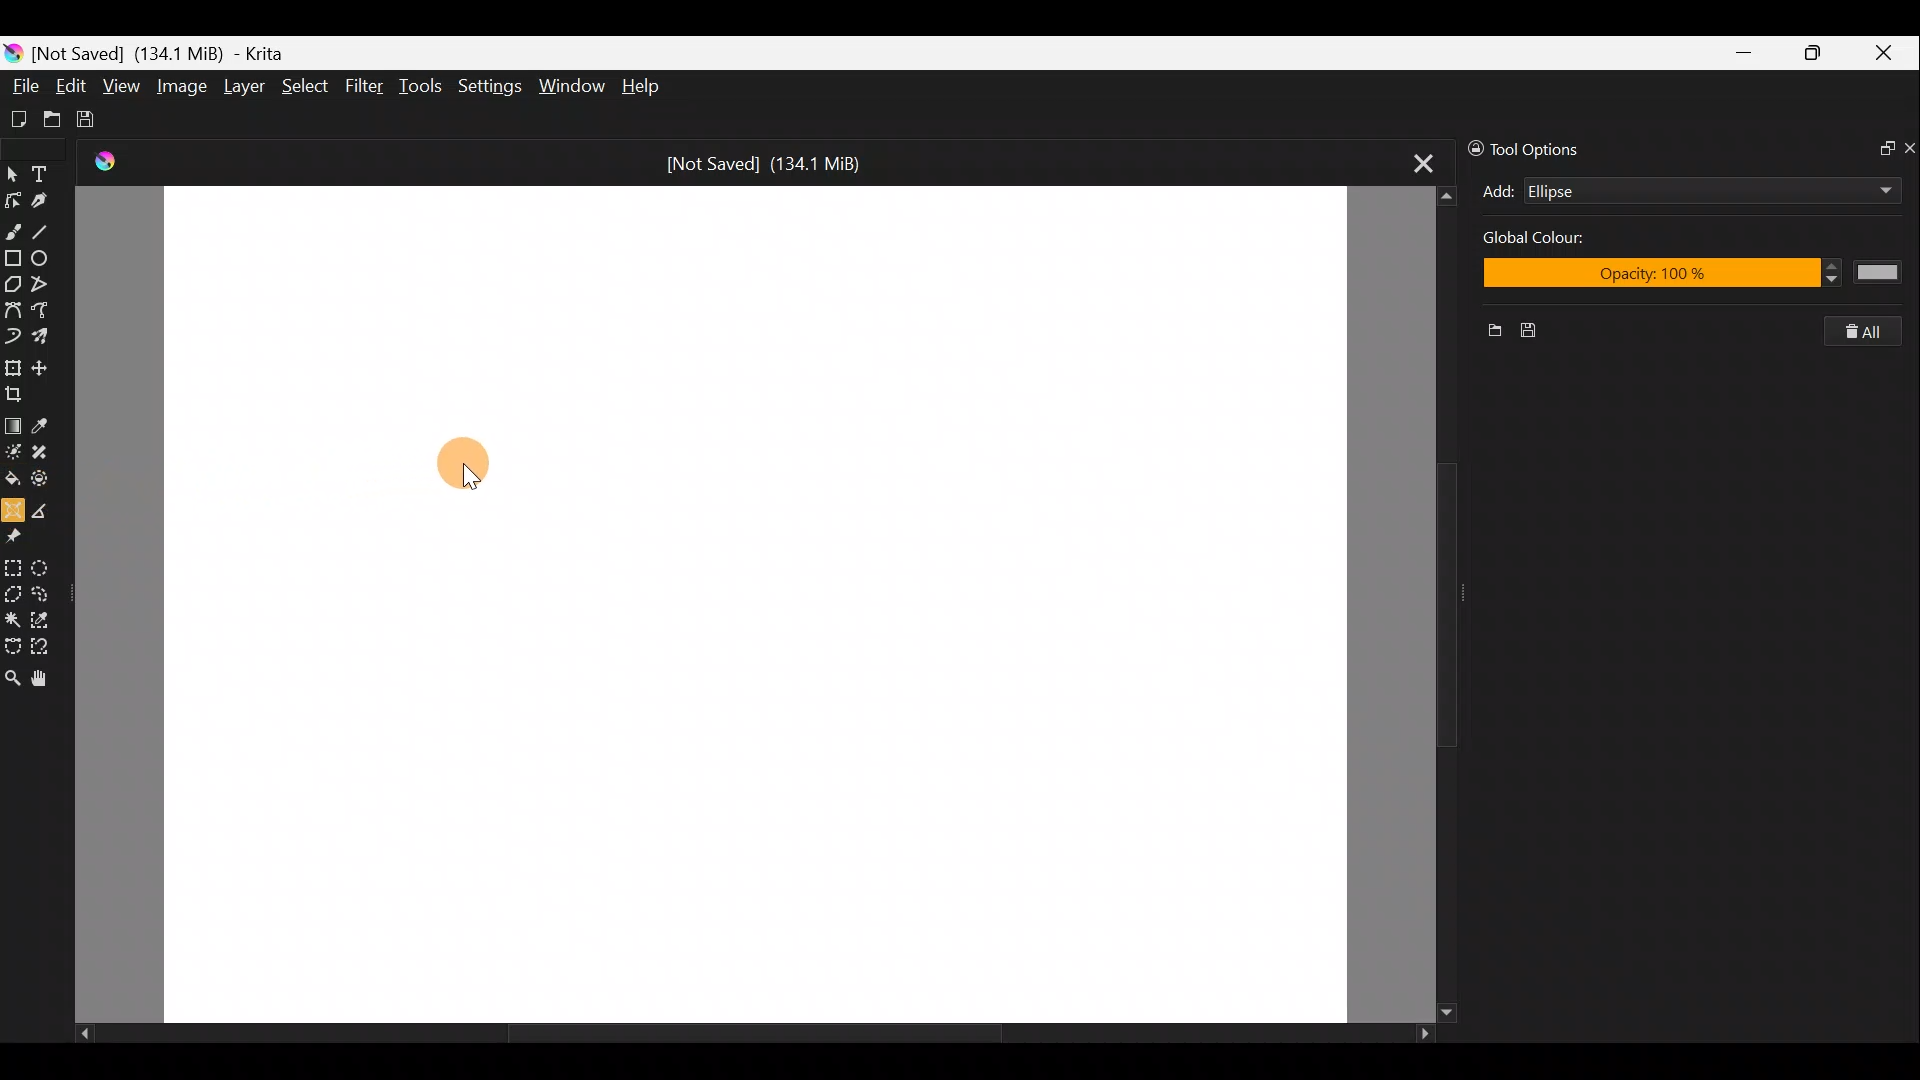 The height and width of the screenshot is (1080, 1920). Describe the element at coordinates (98, 120) in the screenshot. I see `Save` at that location.